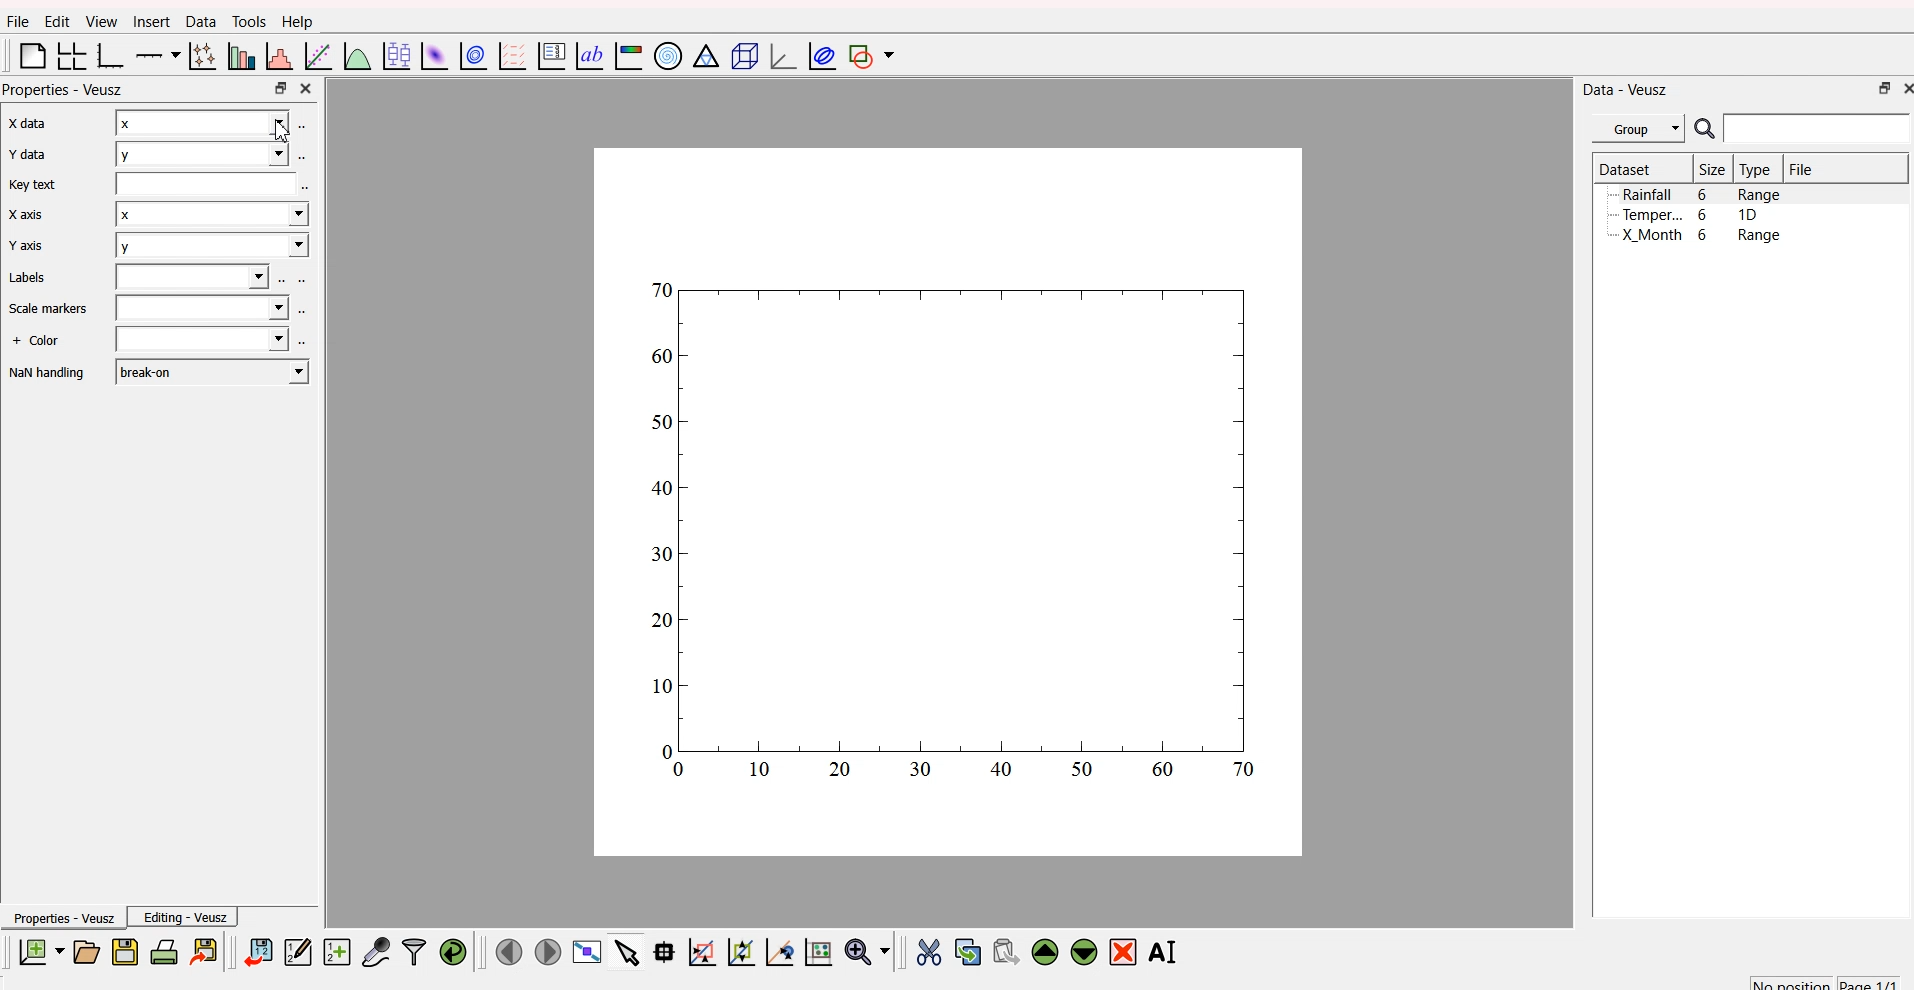 The width and height of the screenshot is (1914, 990). What do you see at coordinates (297, 21) in the screenshot?
I see `Help` at bounding box center [297, 21].